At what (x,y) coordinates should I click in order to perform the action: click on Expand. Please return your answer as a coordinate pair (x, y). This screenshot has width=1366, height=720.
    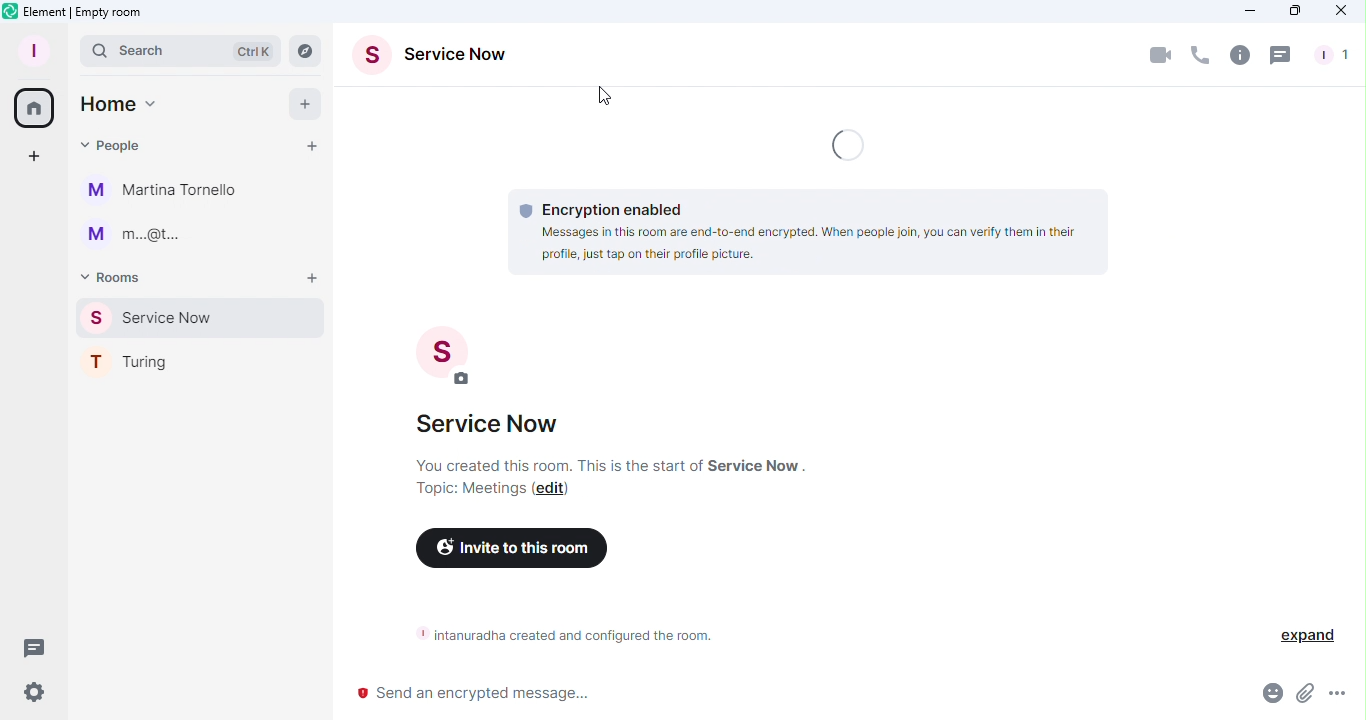
    Looking at the image, I should click on (1302, 634).